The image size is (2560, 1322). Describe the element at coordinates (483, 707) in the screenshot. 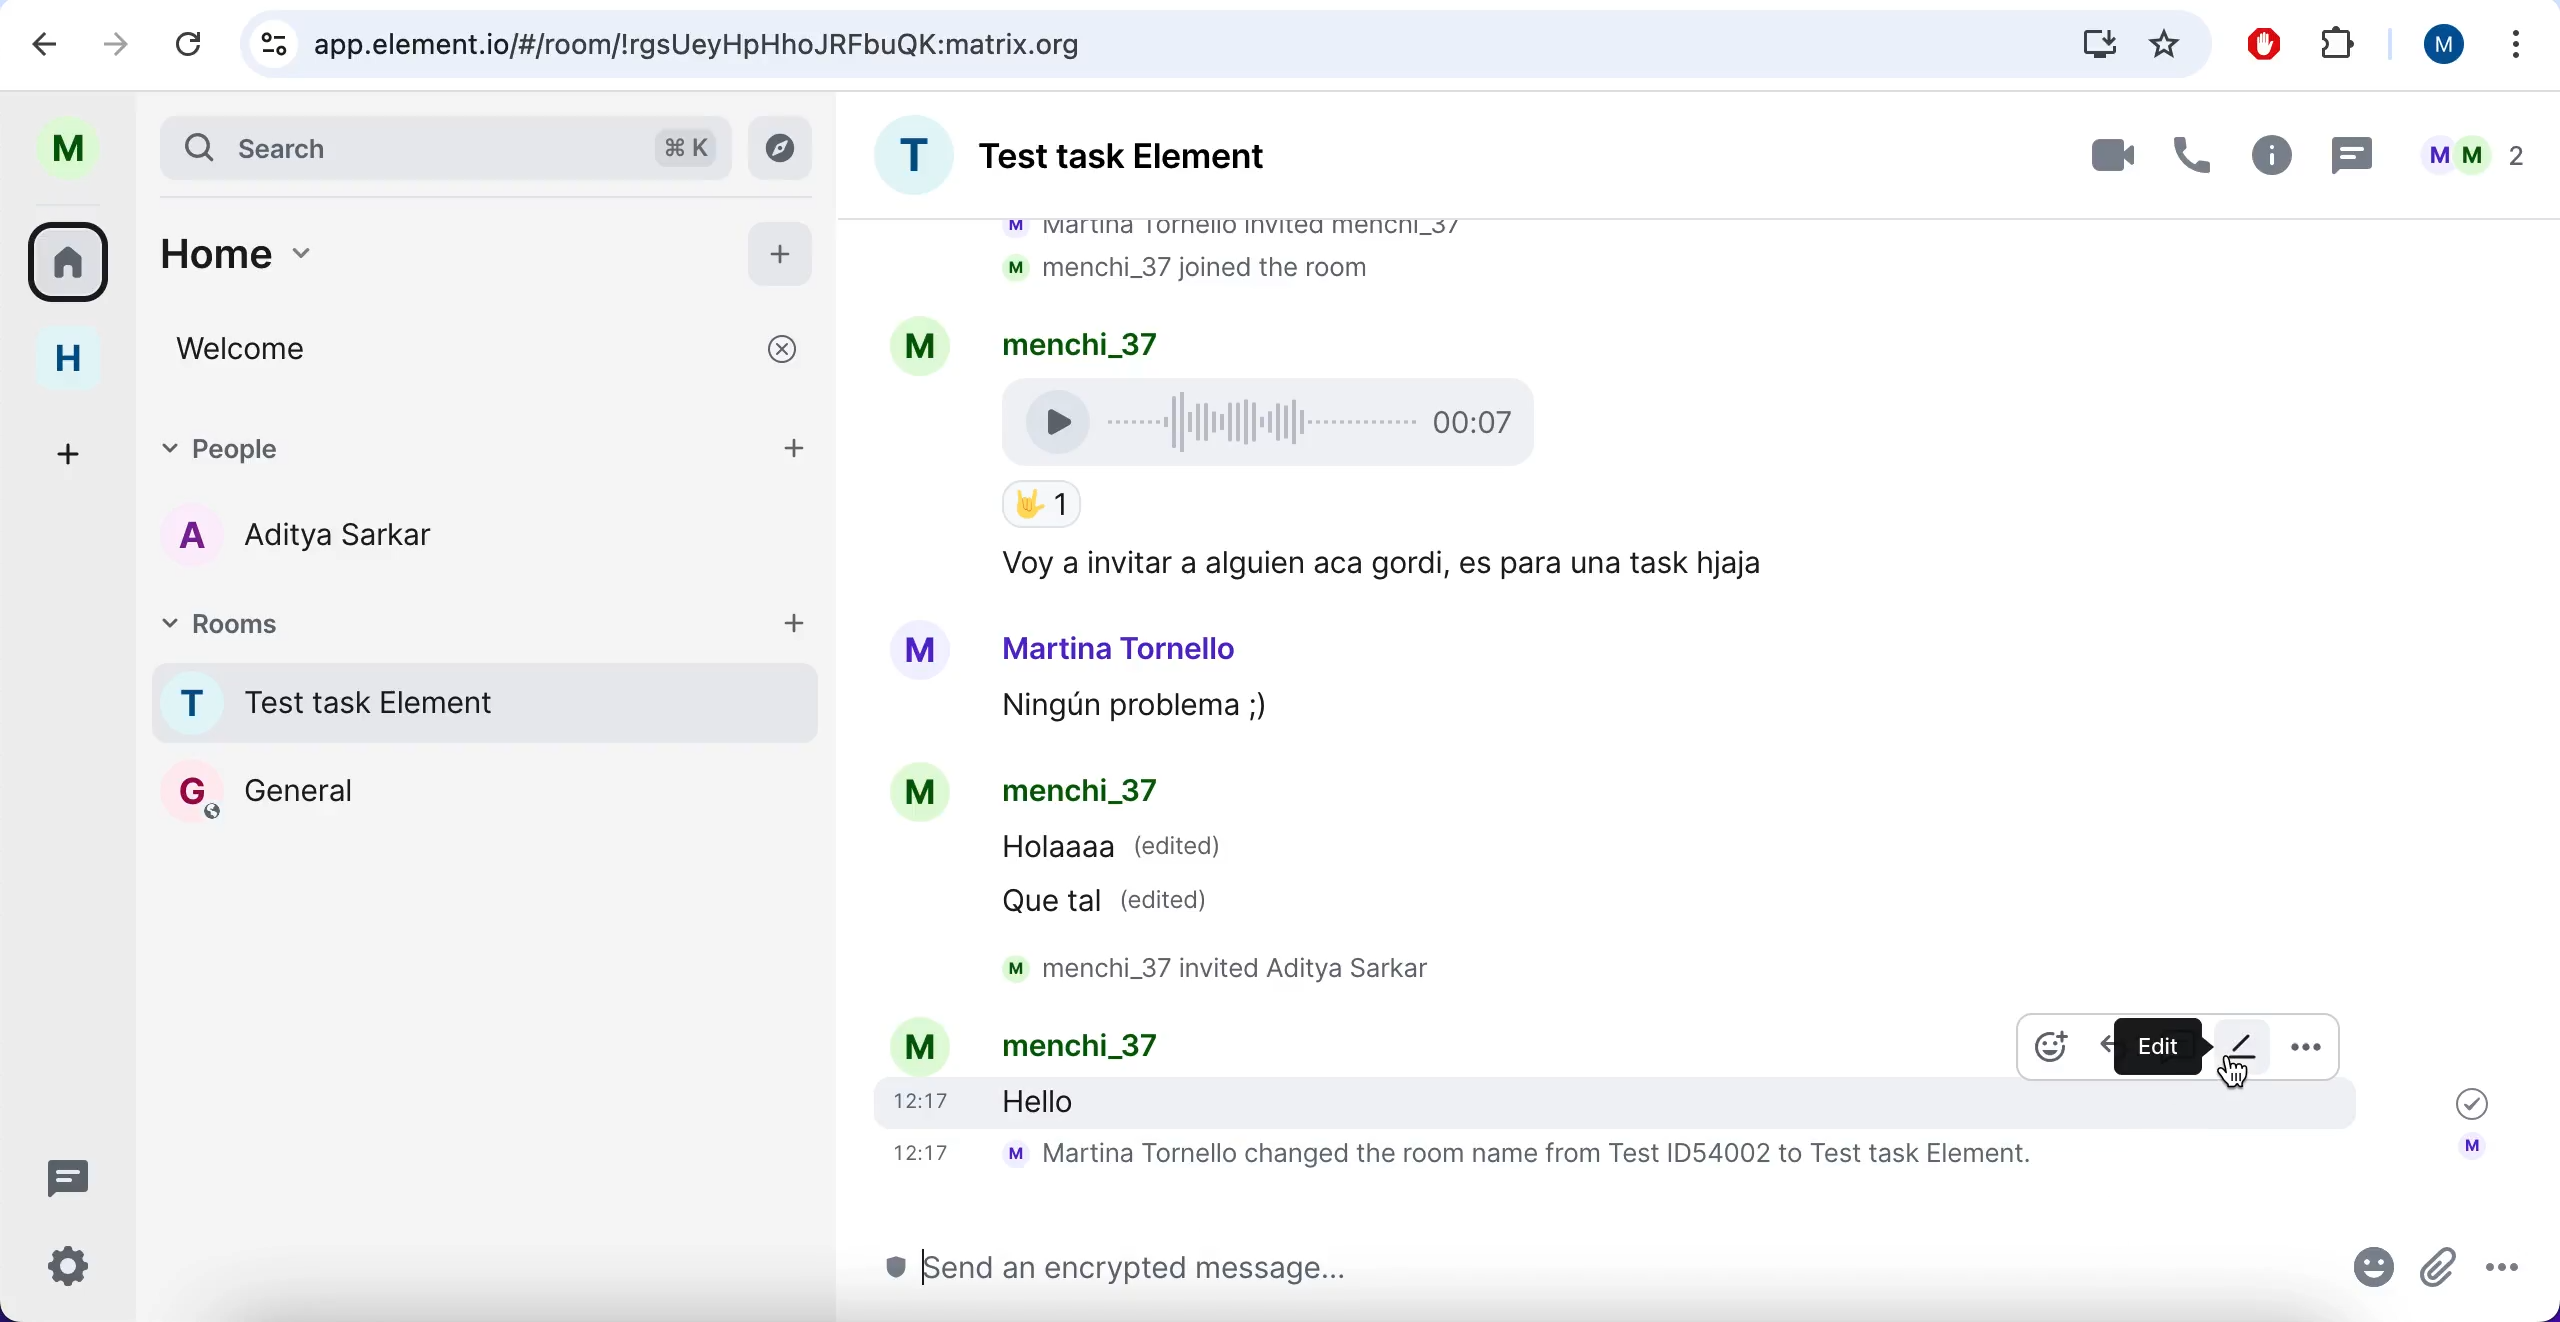

I see `chat room 1` at that location.